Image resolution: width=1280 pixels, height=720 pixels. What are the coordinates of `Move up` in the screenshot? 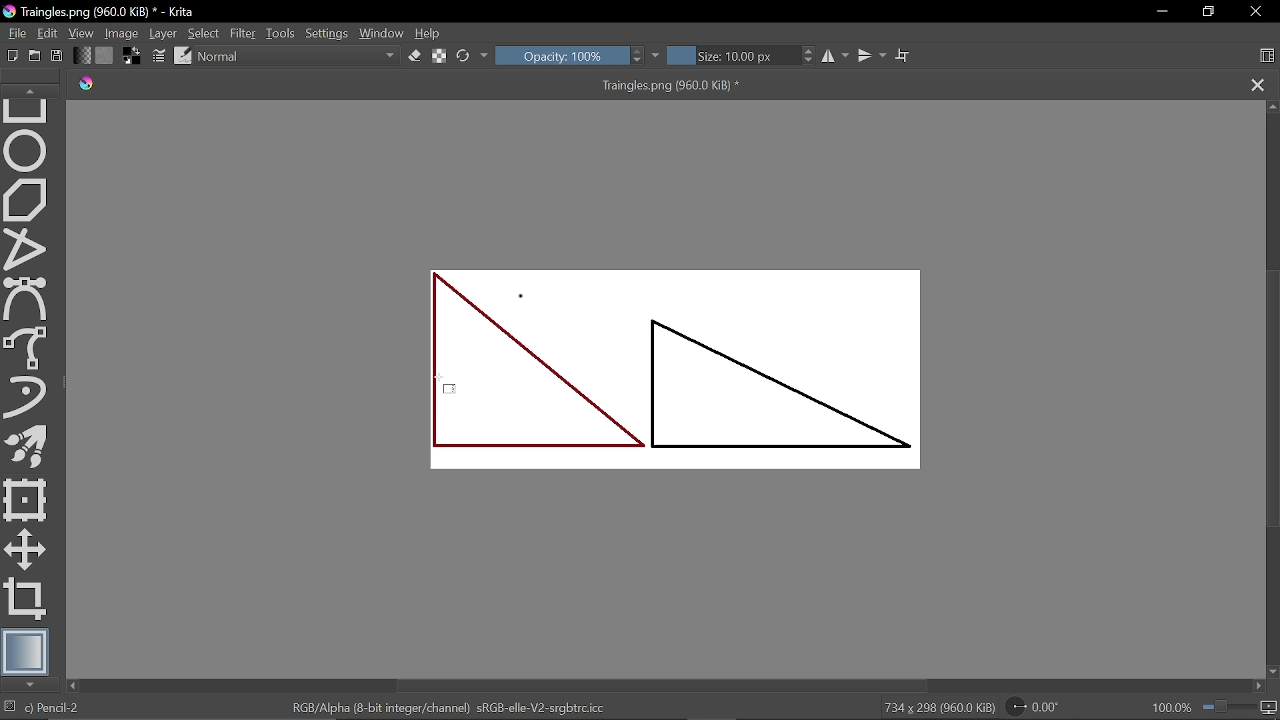 It's located at (1272, 107).